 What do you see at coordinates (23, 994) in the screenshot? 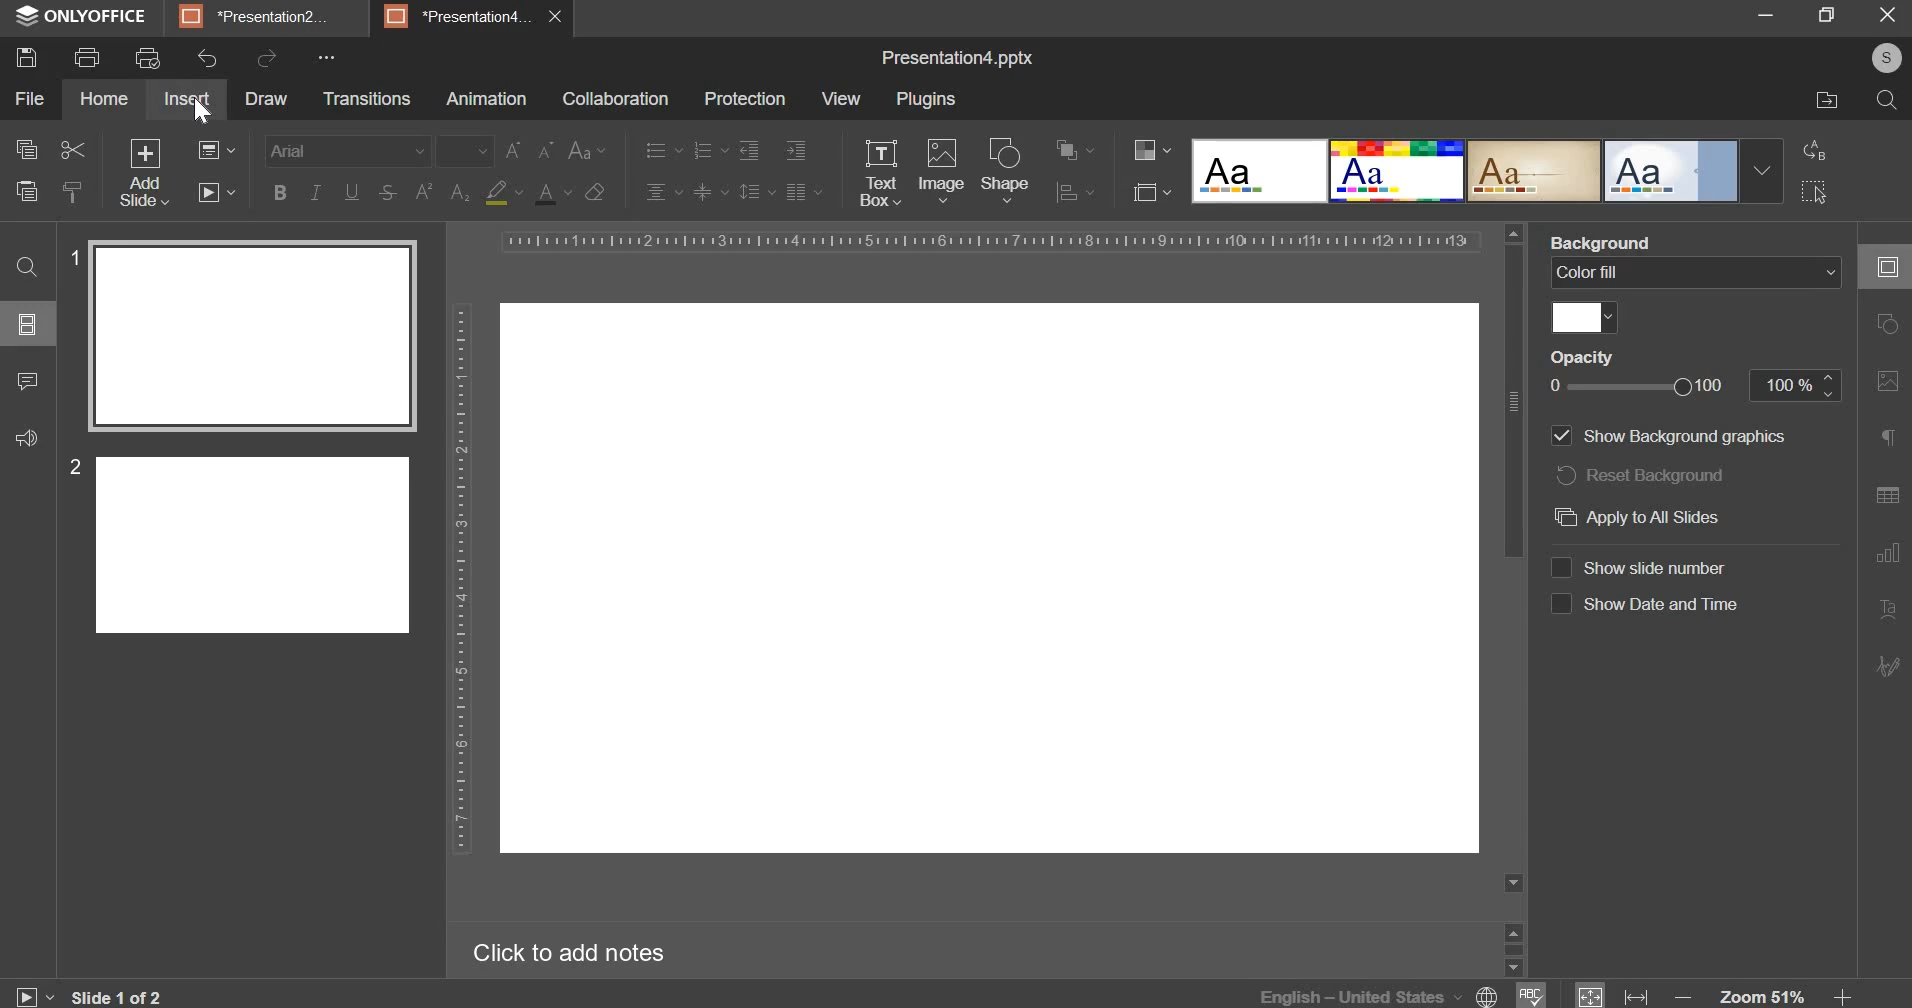
I see `play` at bounding box center [23, 994].